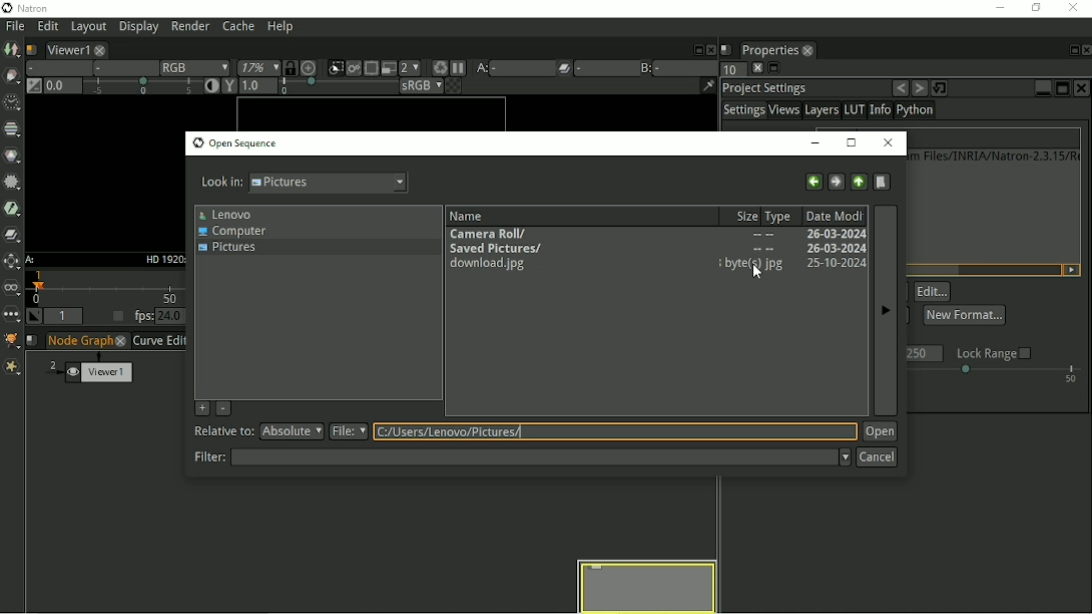 This screenshot has width=1092, height=614. What do you see at coordinates (409, 86) in the screenshot?
I see `sRGB` at bounding box center [409, 86].